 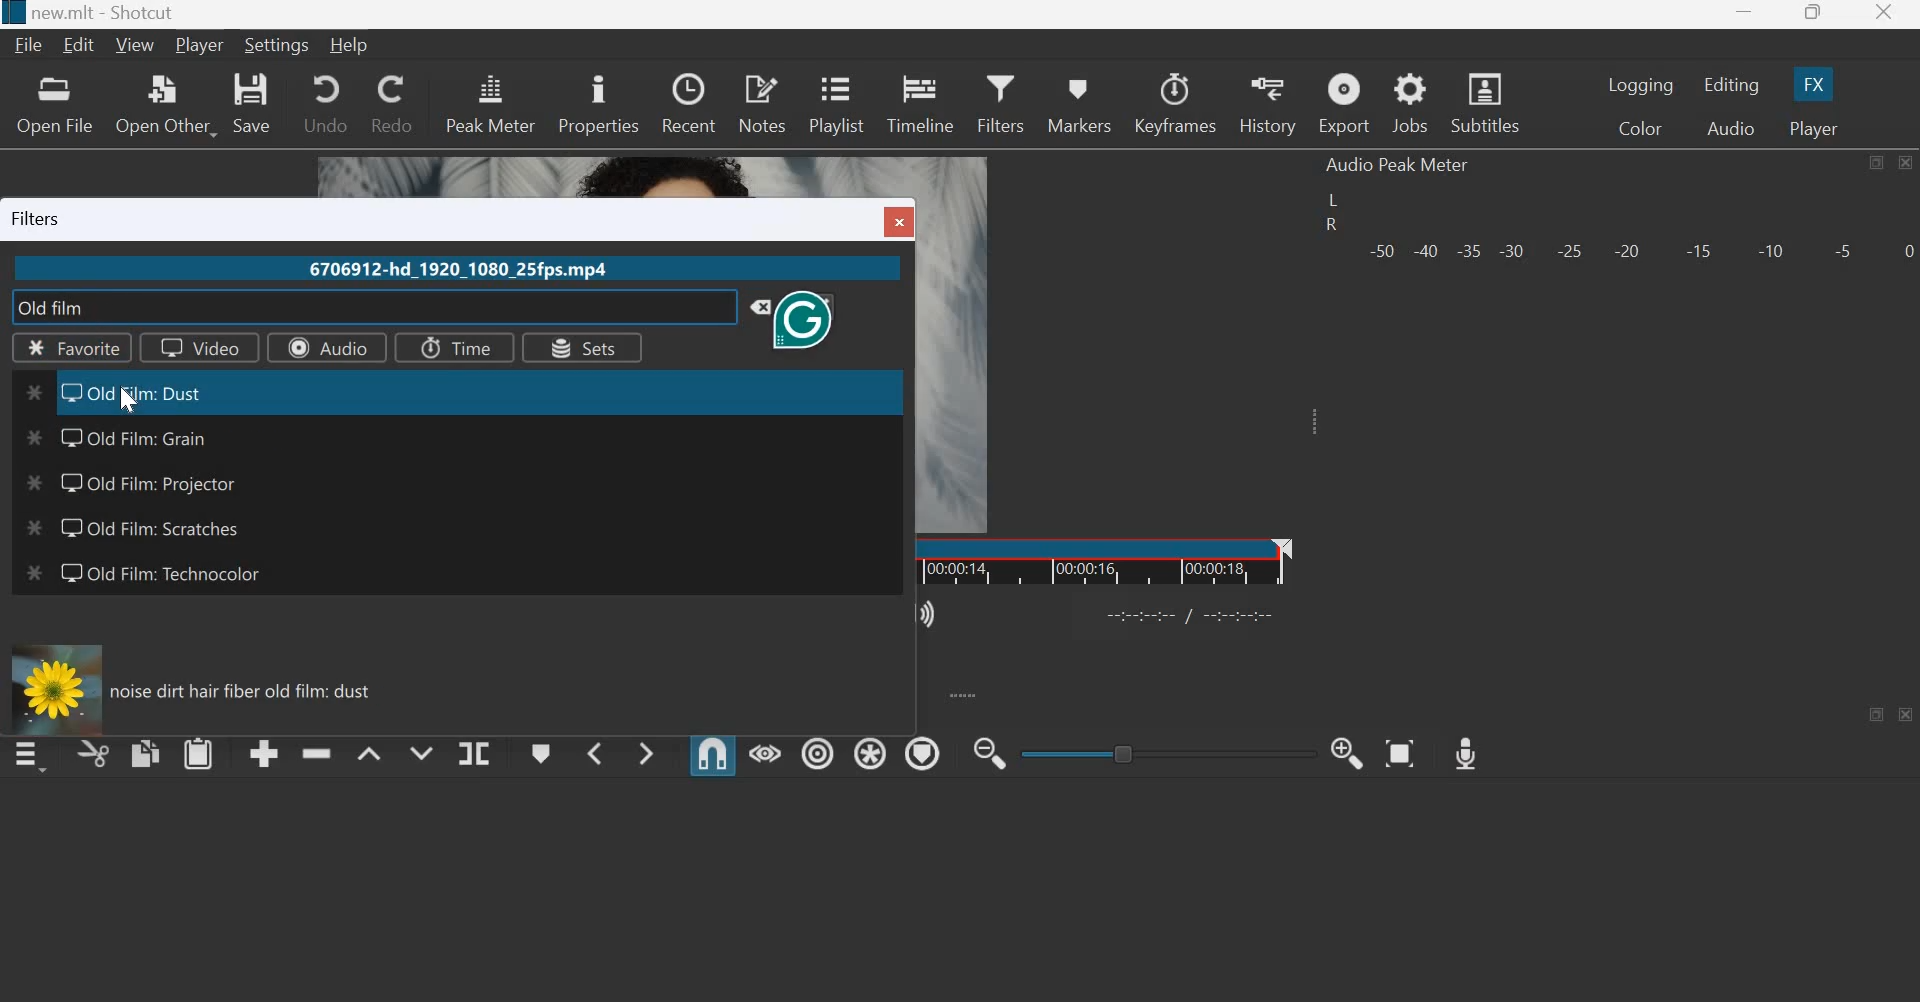 I want to click on markers, so click(x=1077, y=105).